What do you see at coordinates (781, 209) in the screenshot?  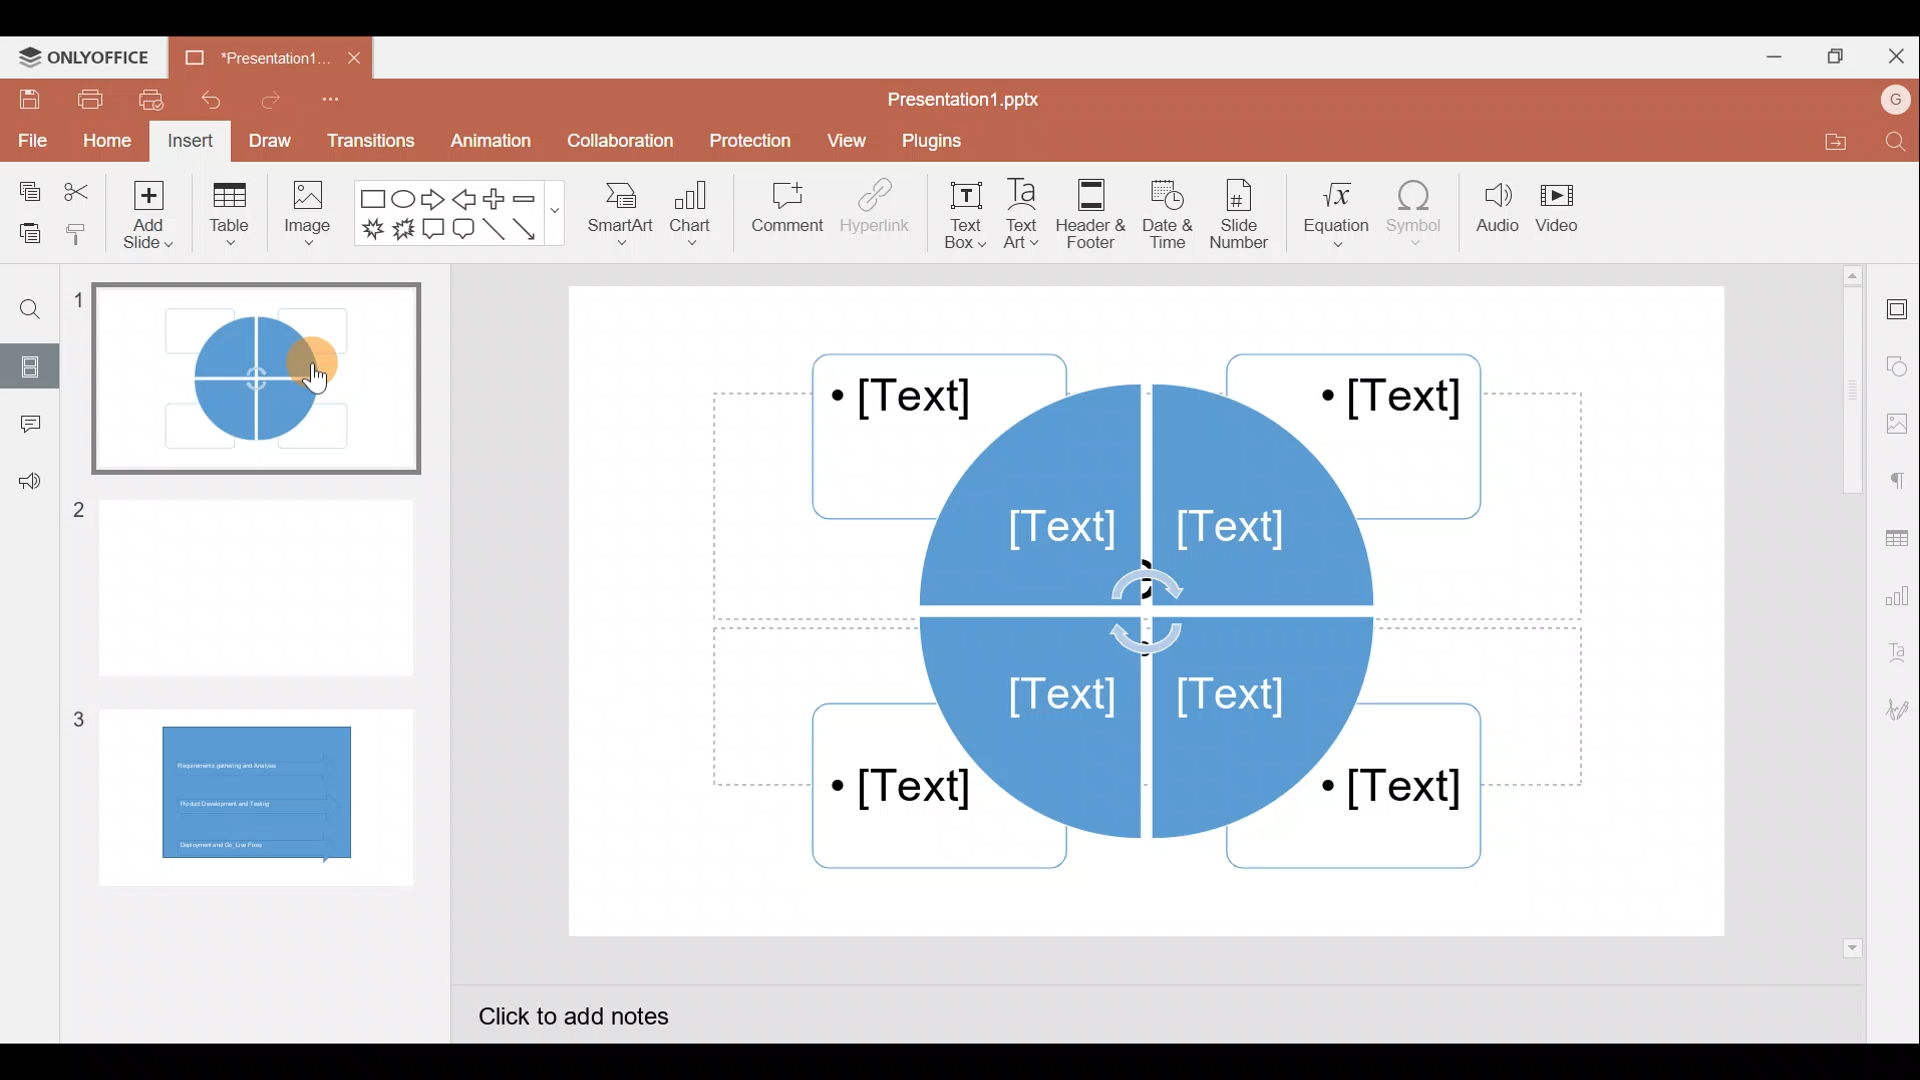 I see `Comment` at bounding box center [781, 209].